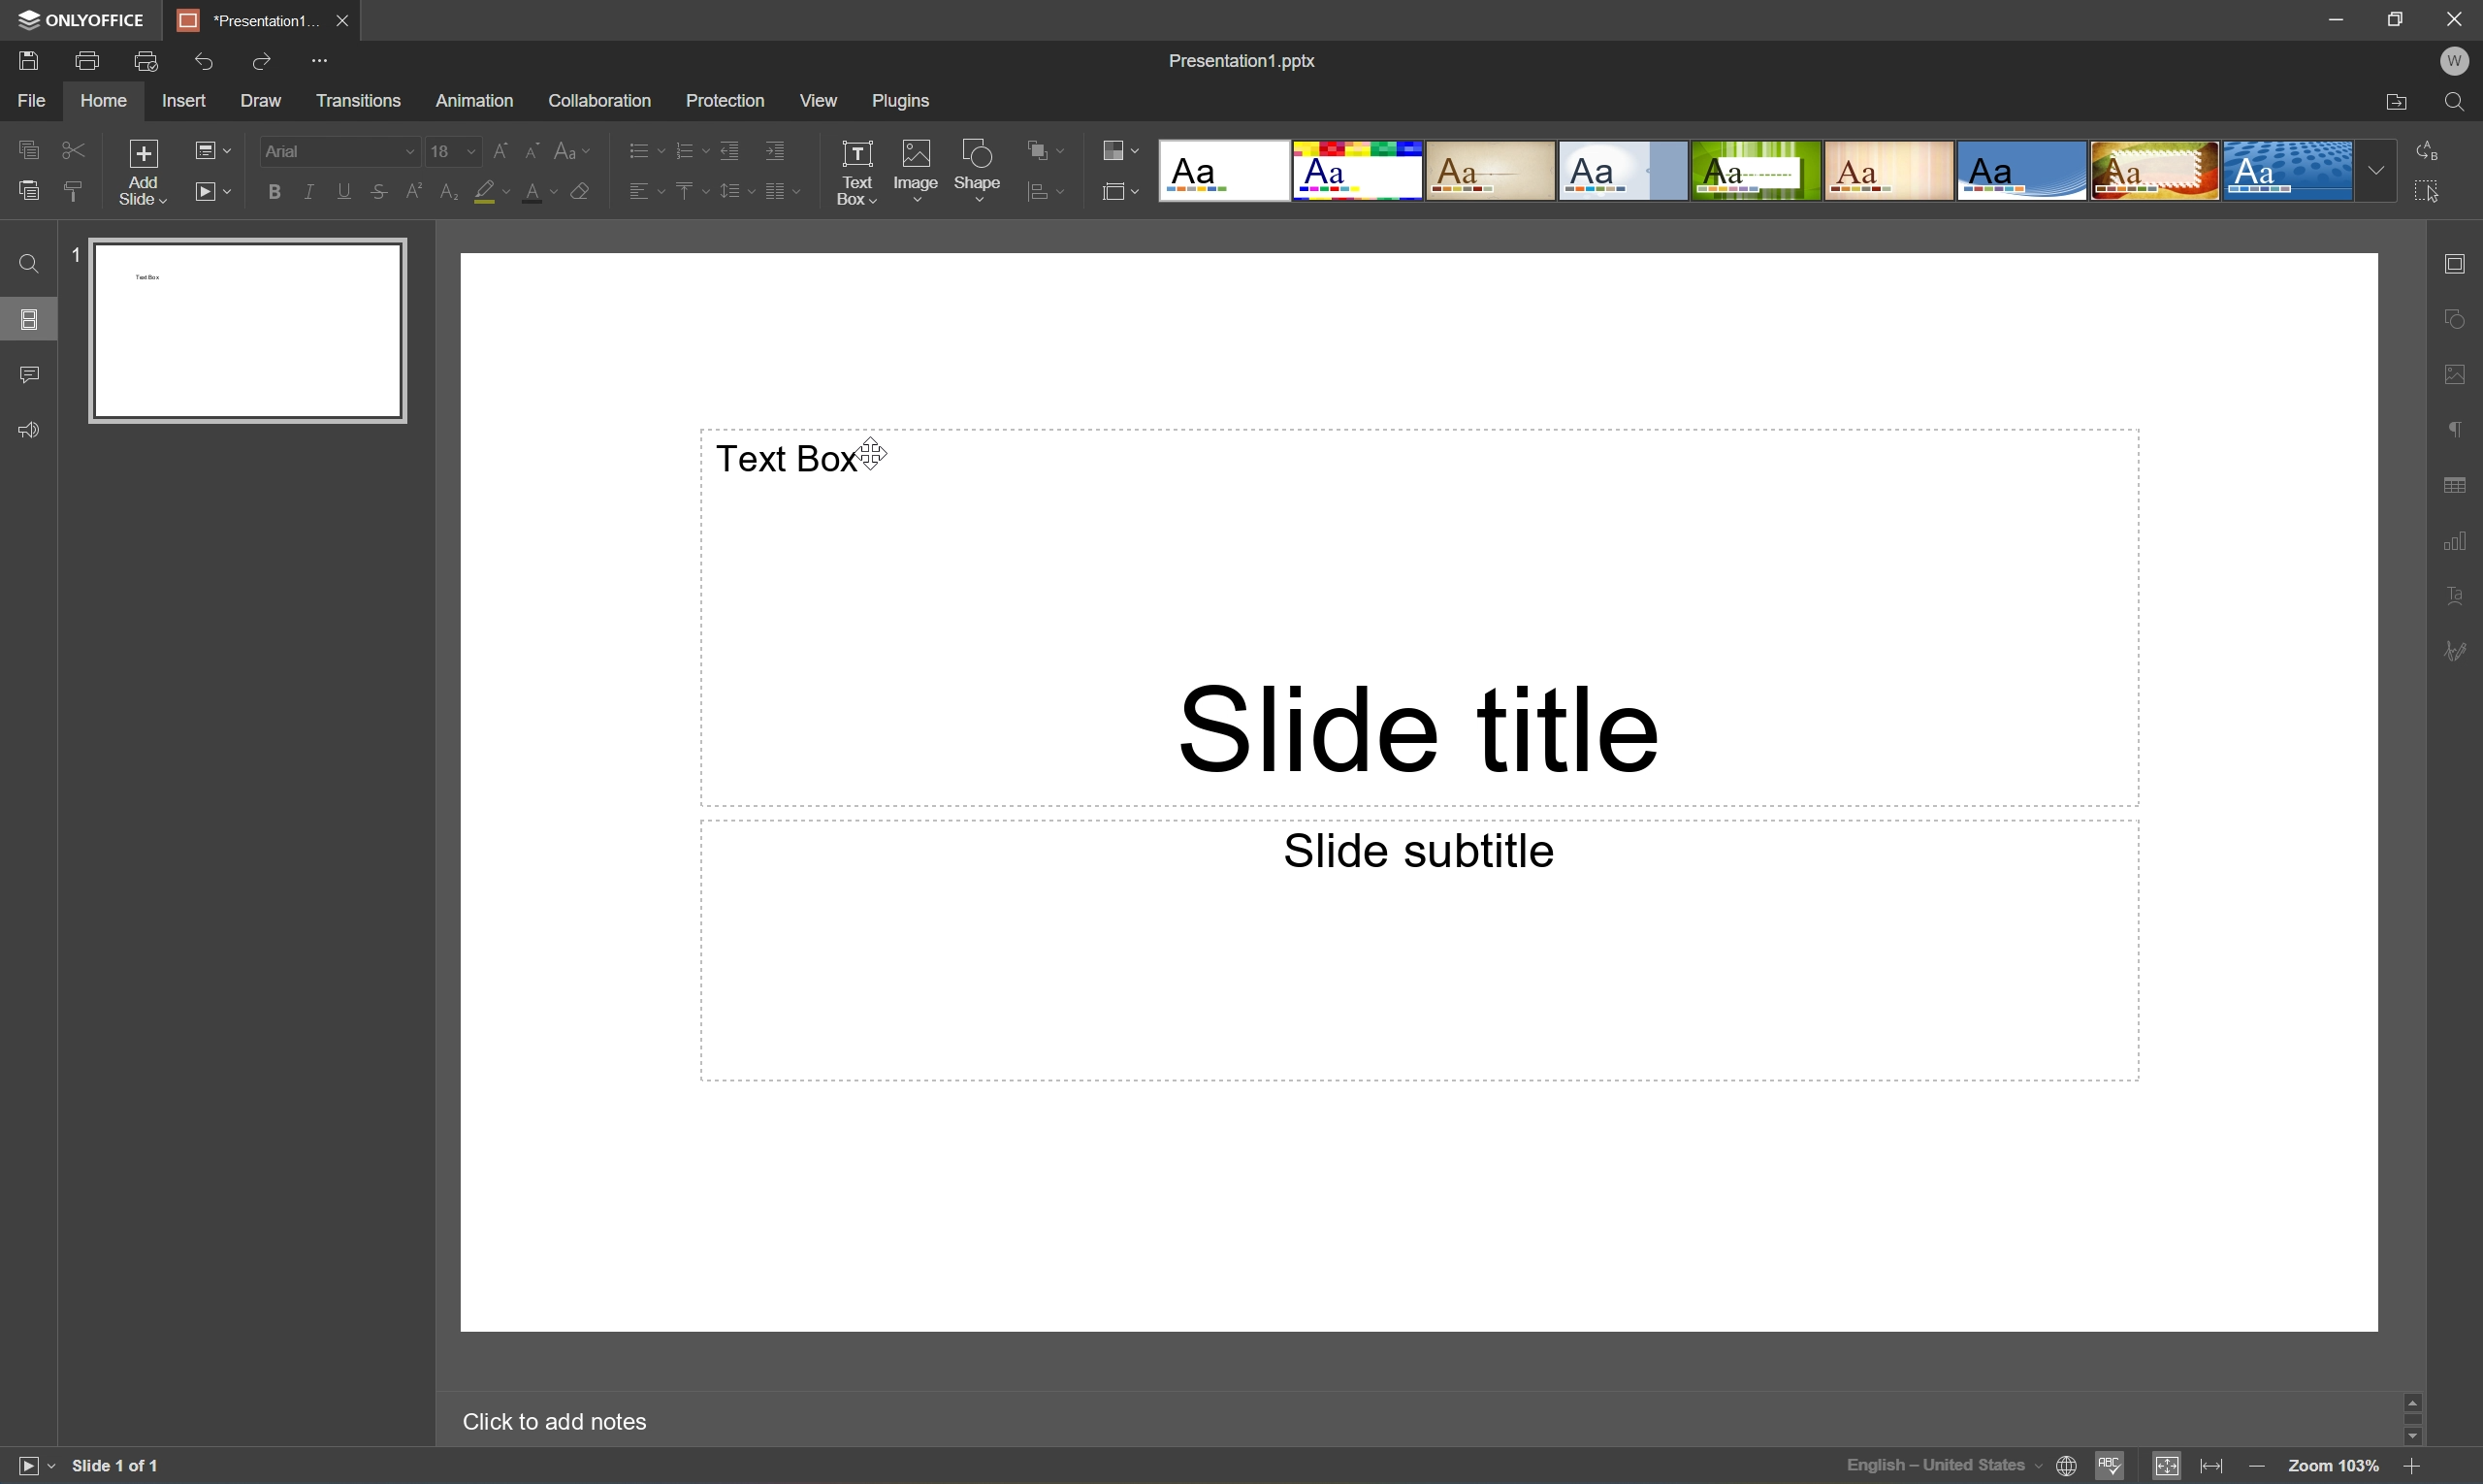 This screenshot has width=2483, height=1484. What do you see at coordinates (2066, 1466) in the screenshot?
I see `Set document language` at bounding box center [2066, 1466].